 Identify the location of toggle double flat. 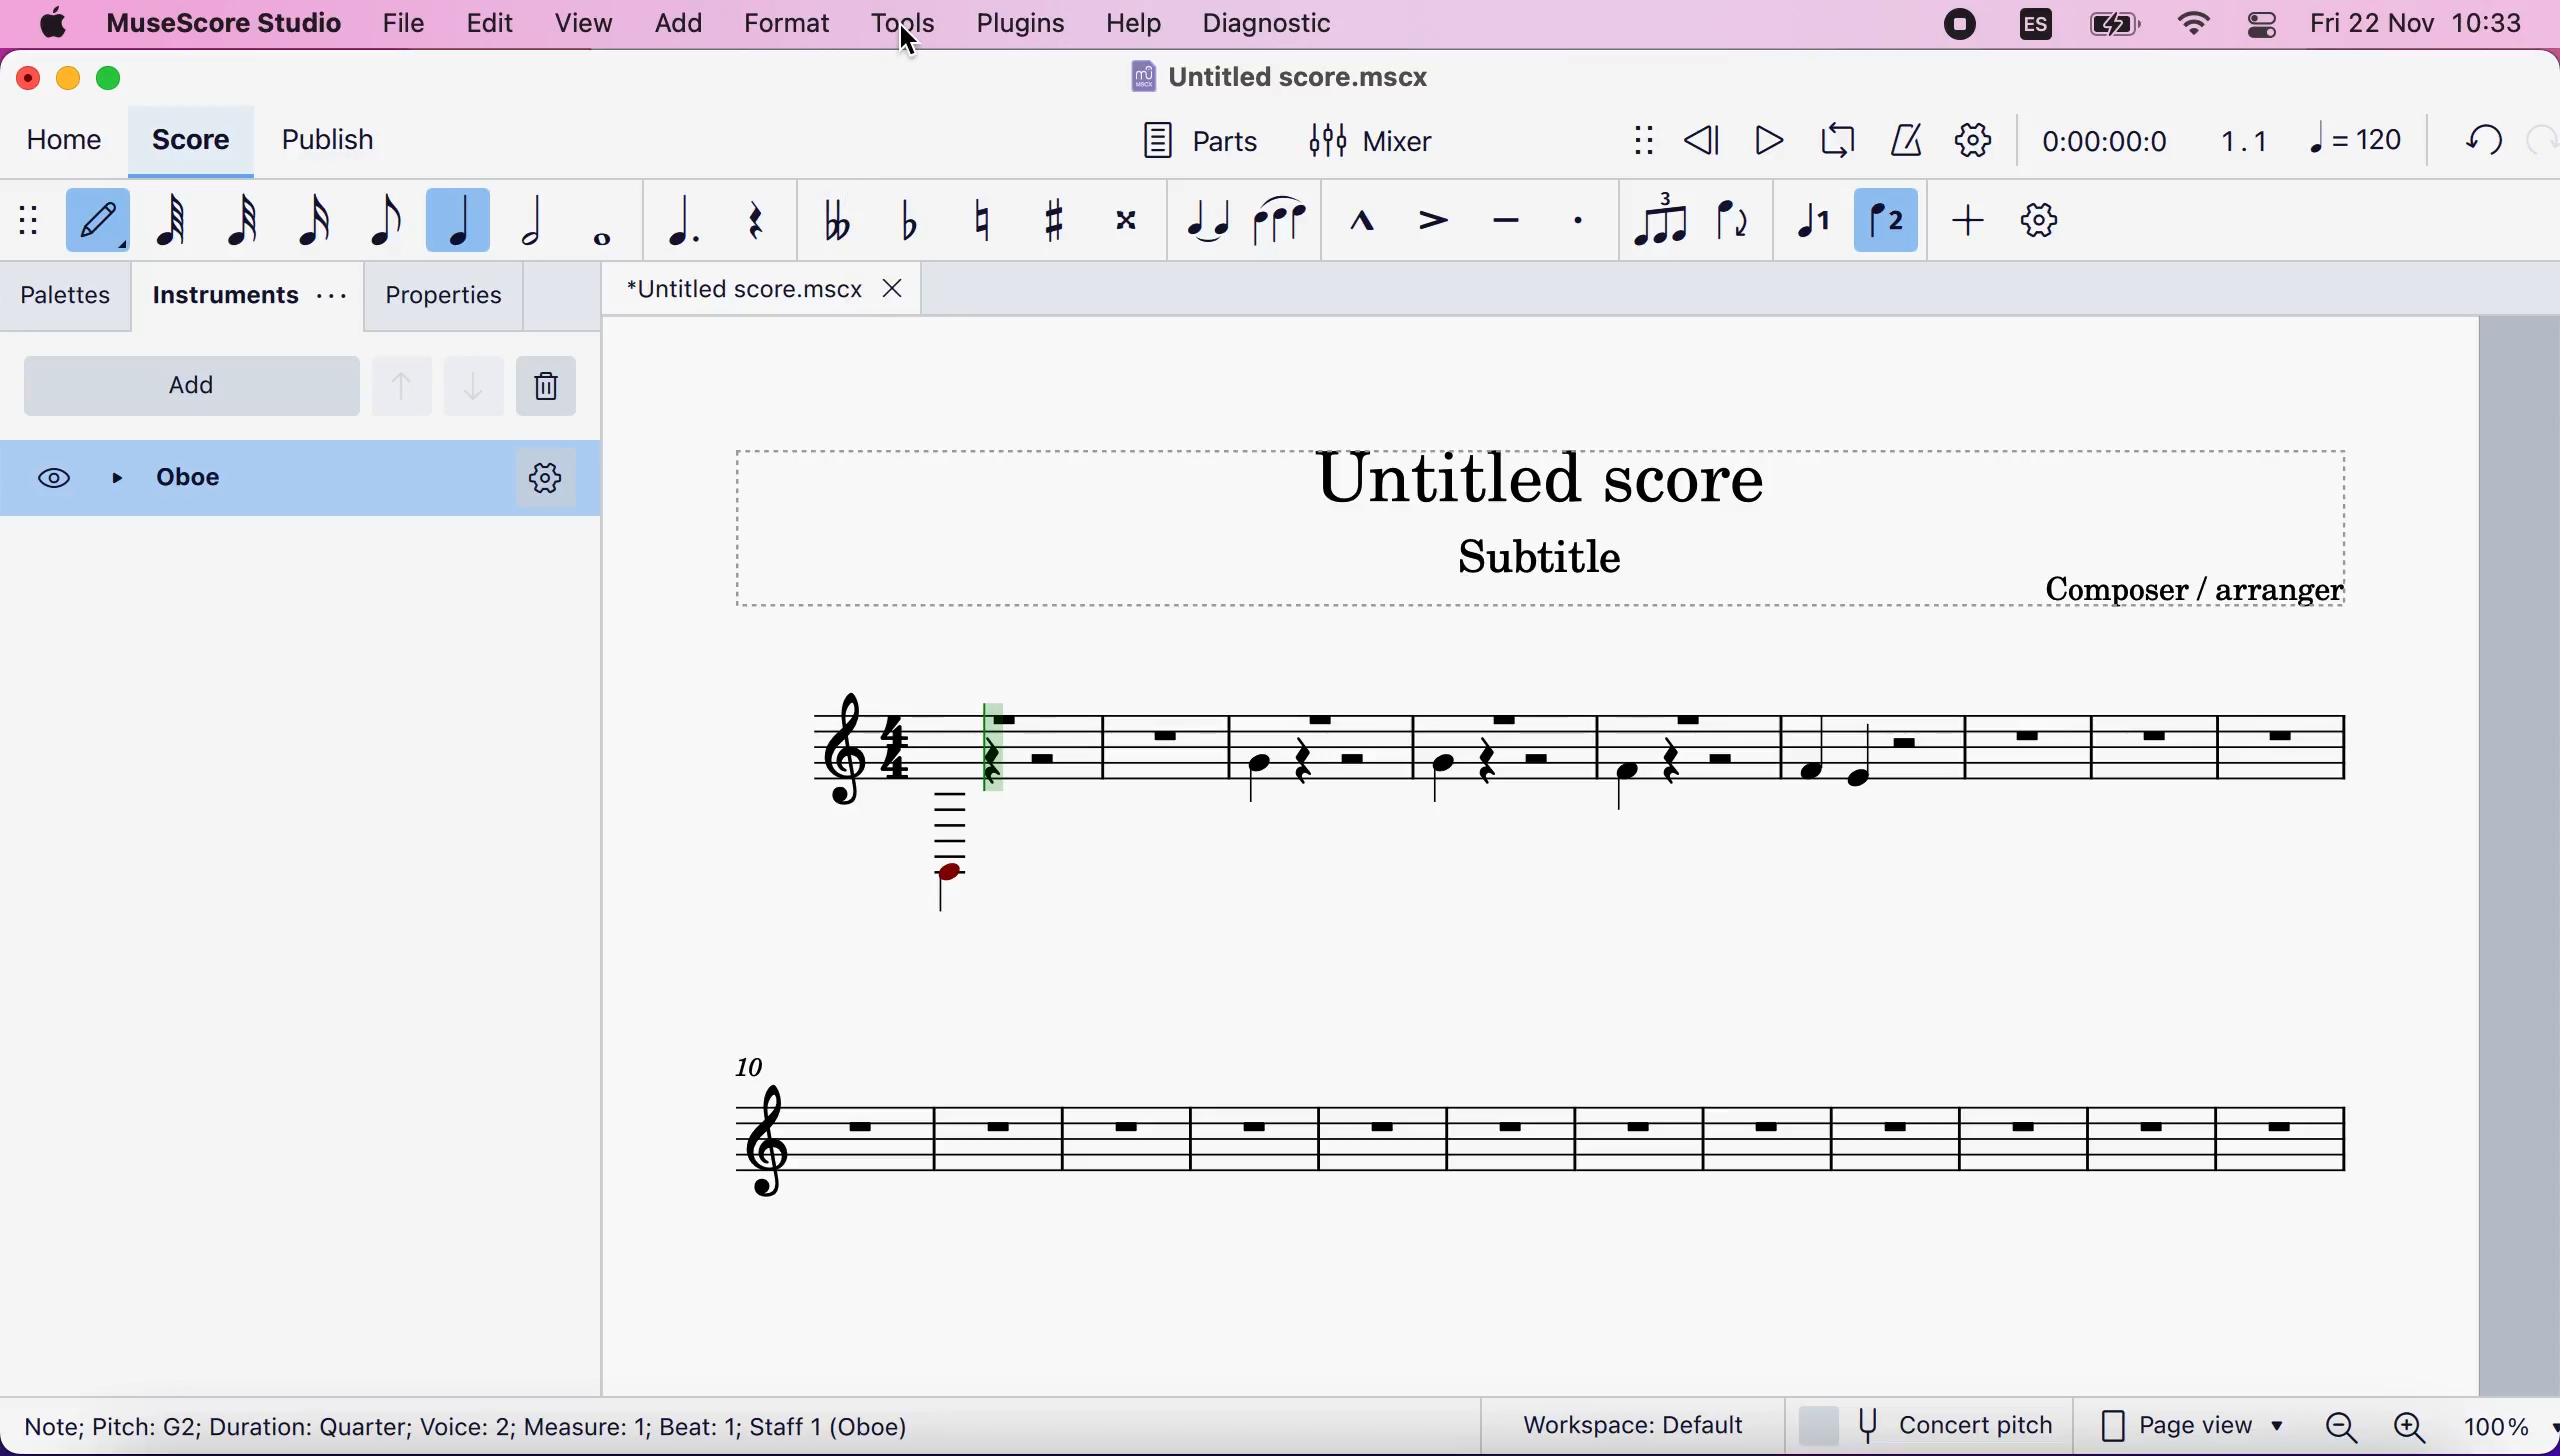
(846, 217).